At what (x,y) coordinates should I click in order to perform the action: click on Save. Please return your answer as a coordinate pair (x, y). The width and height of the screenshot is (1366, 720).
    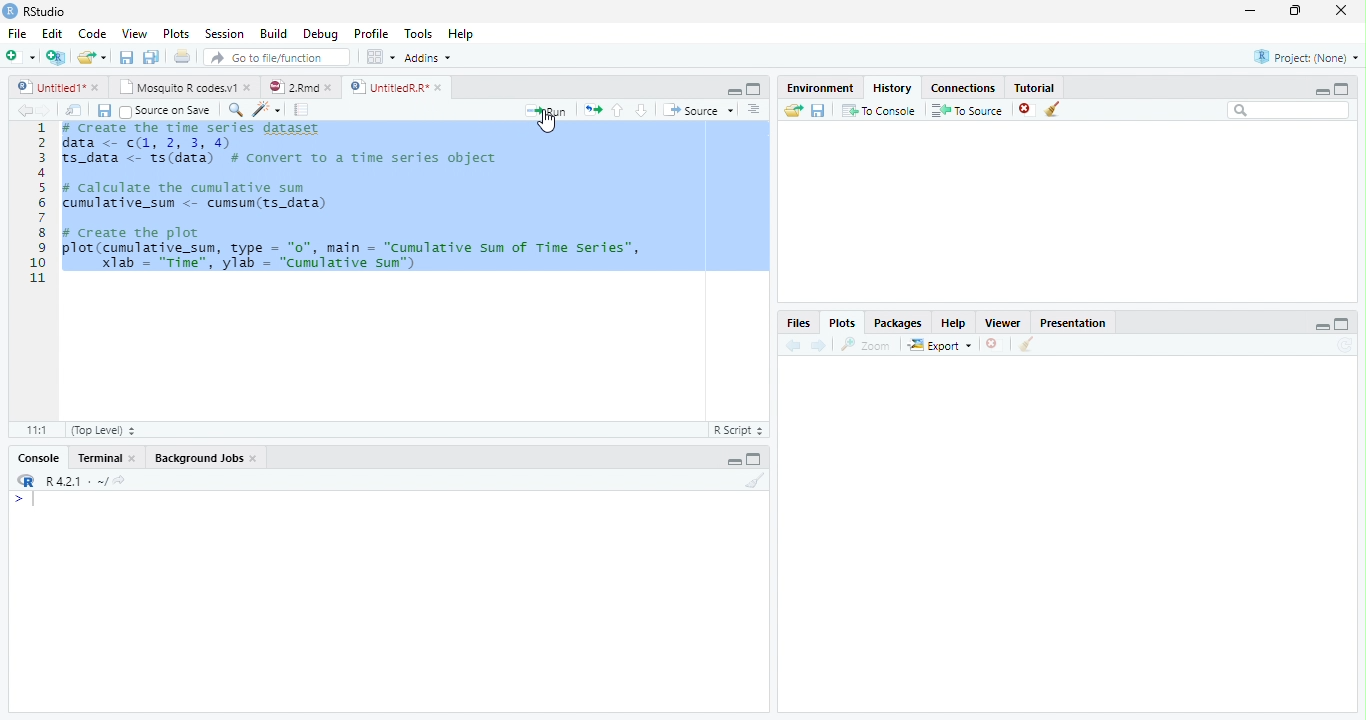
    Looking at the image, I should click on (126, 59).